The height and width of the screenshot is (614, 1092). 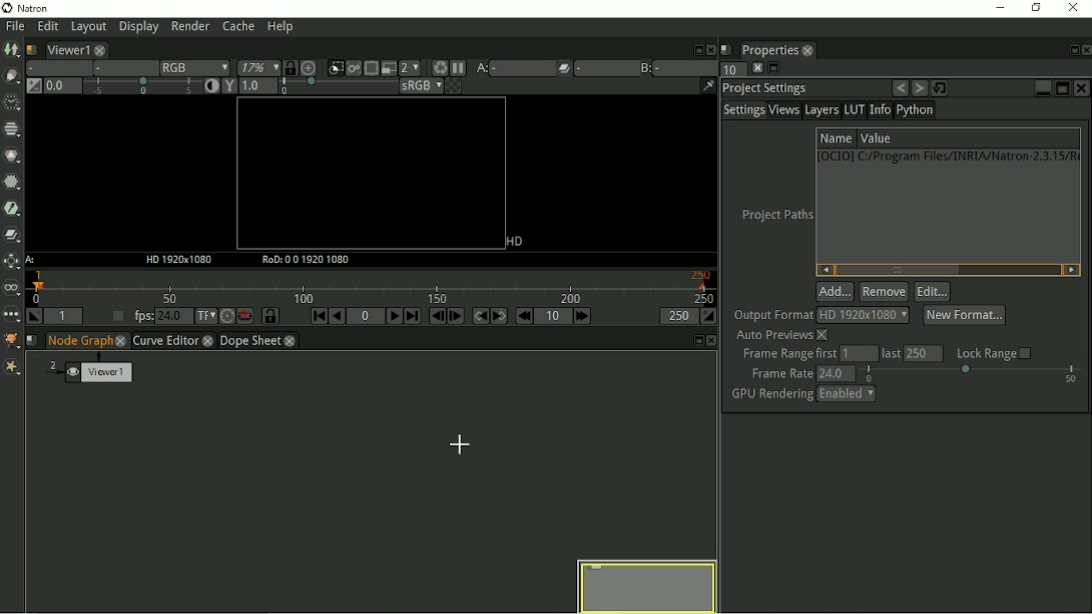 I want to click on Scale image, so click(x=310, y=67).